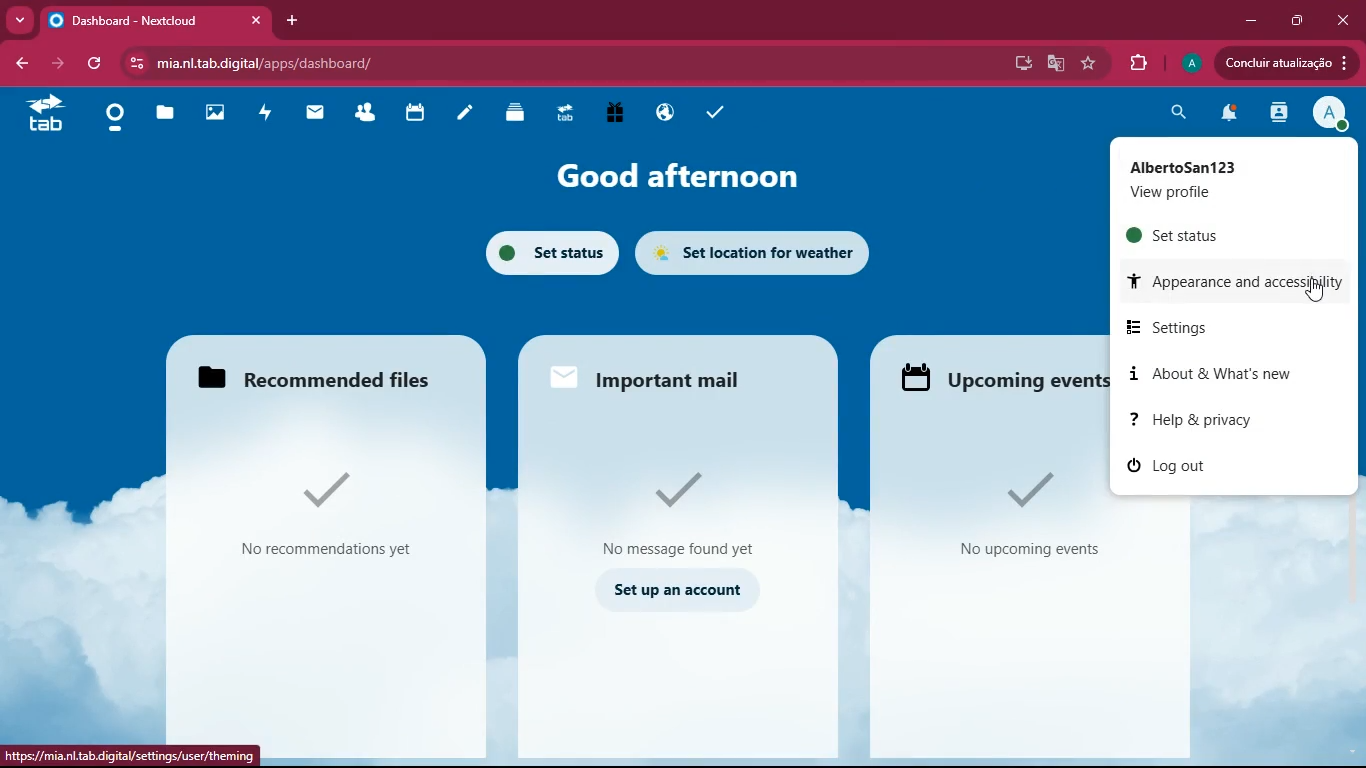 This screenshot has height=768, width=1366. Describe the element at coordinates (1220, 369) in the screenshot. I see `about` at that location.